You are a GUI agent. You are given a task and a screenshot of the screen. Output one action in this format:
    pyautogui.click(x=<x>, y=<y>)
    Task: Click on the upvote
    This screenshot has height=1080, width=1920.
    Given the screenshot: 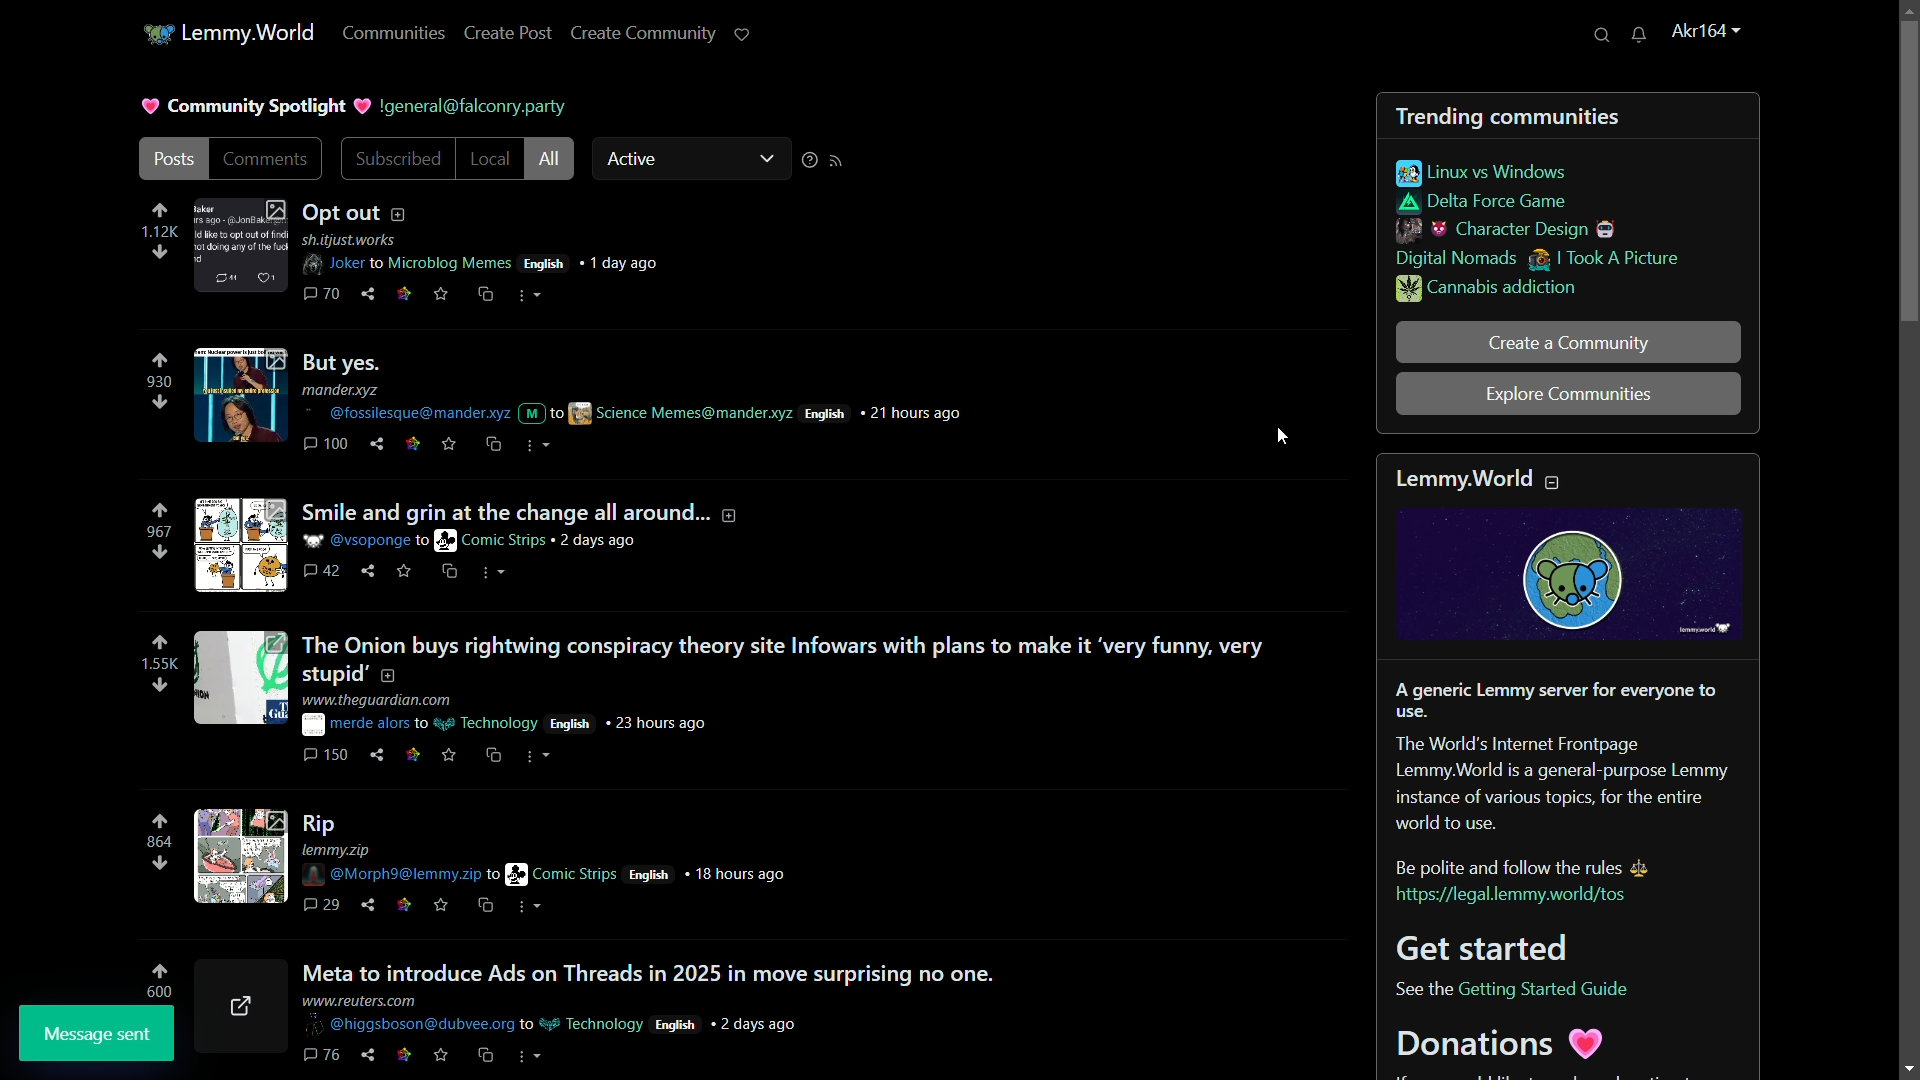 What is the action you would take?
    pyautogui.click(x=161, y=359)
    